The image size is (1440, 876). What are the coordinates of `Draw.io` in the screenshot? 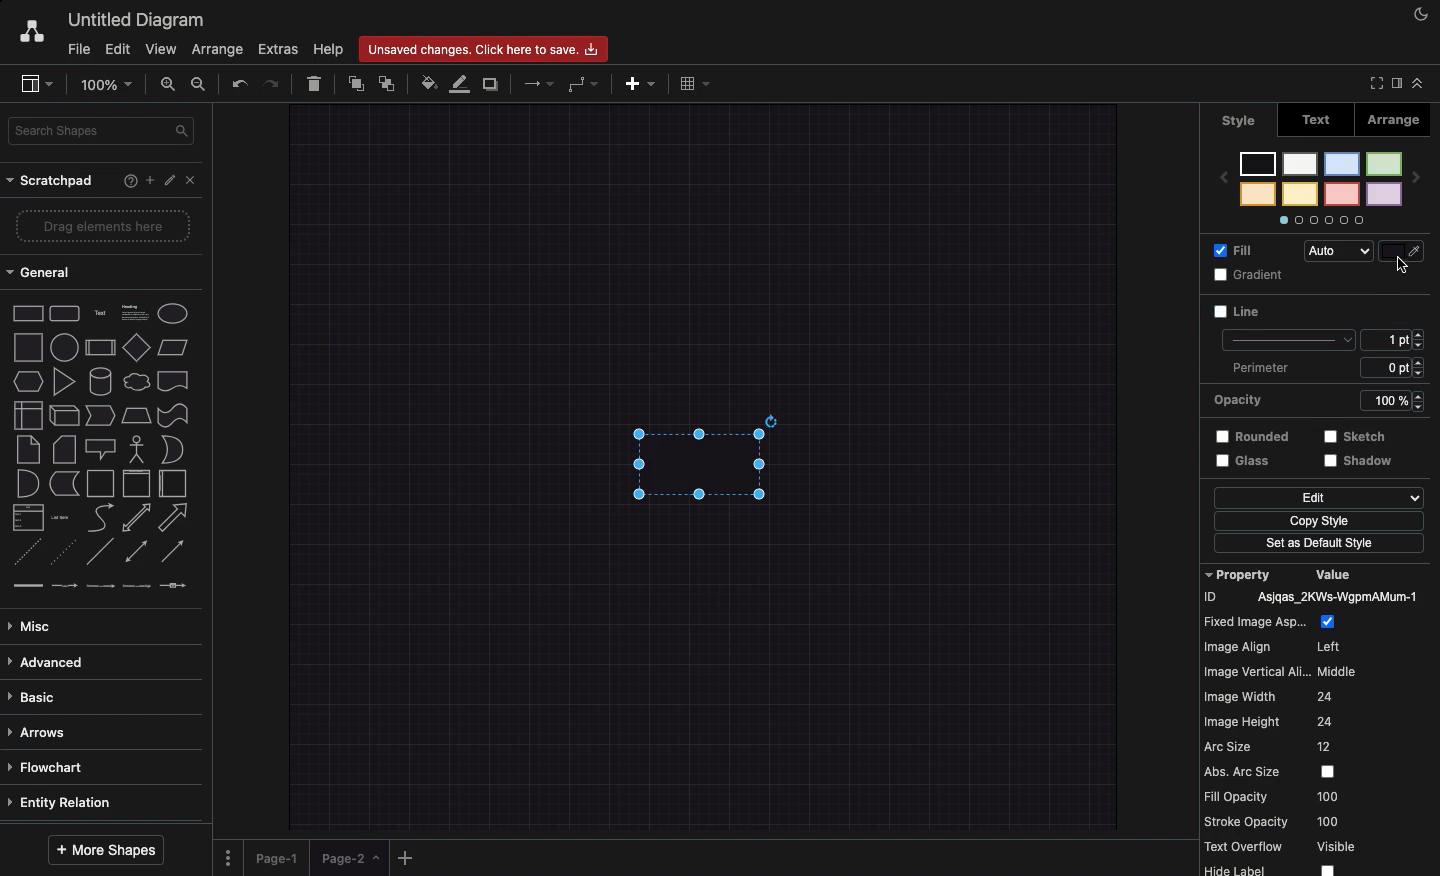 It's located at (31, 30).